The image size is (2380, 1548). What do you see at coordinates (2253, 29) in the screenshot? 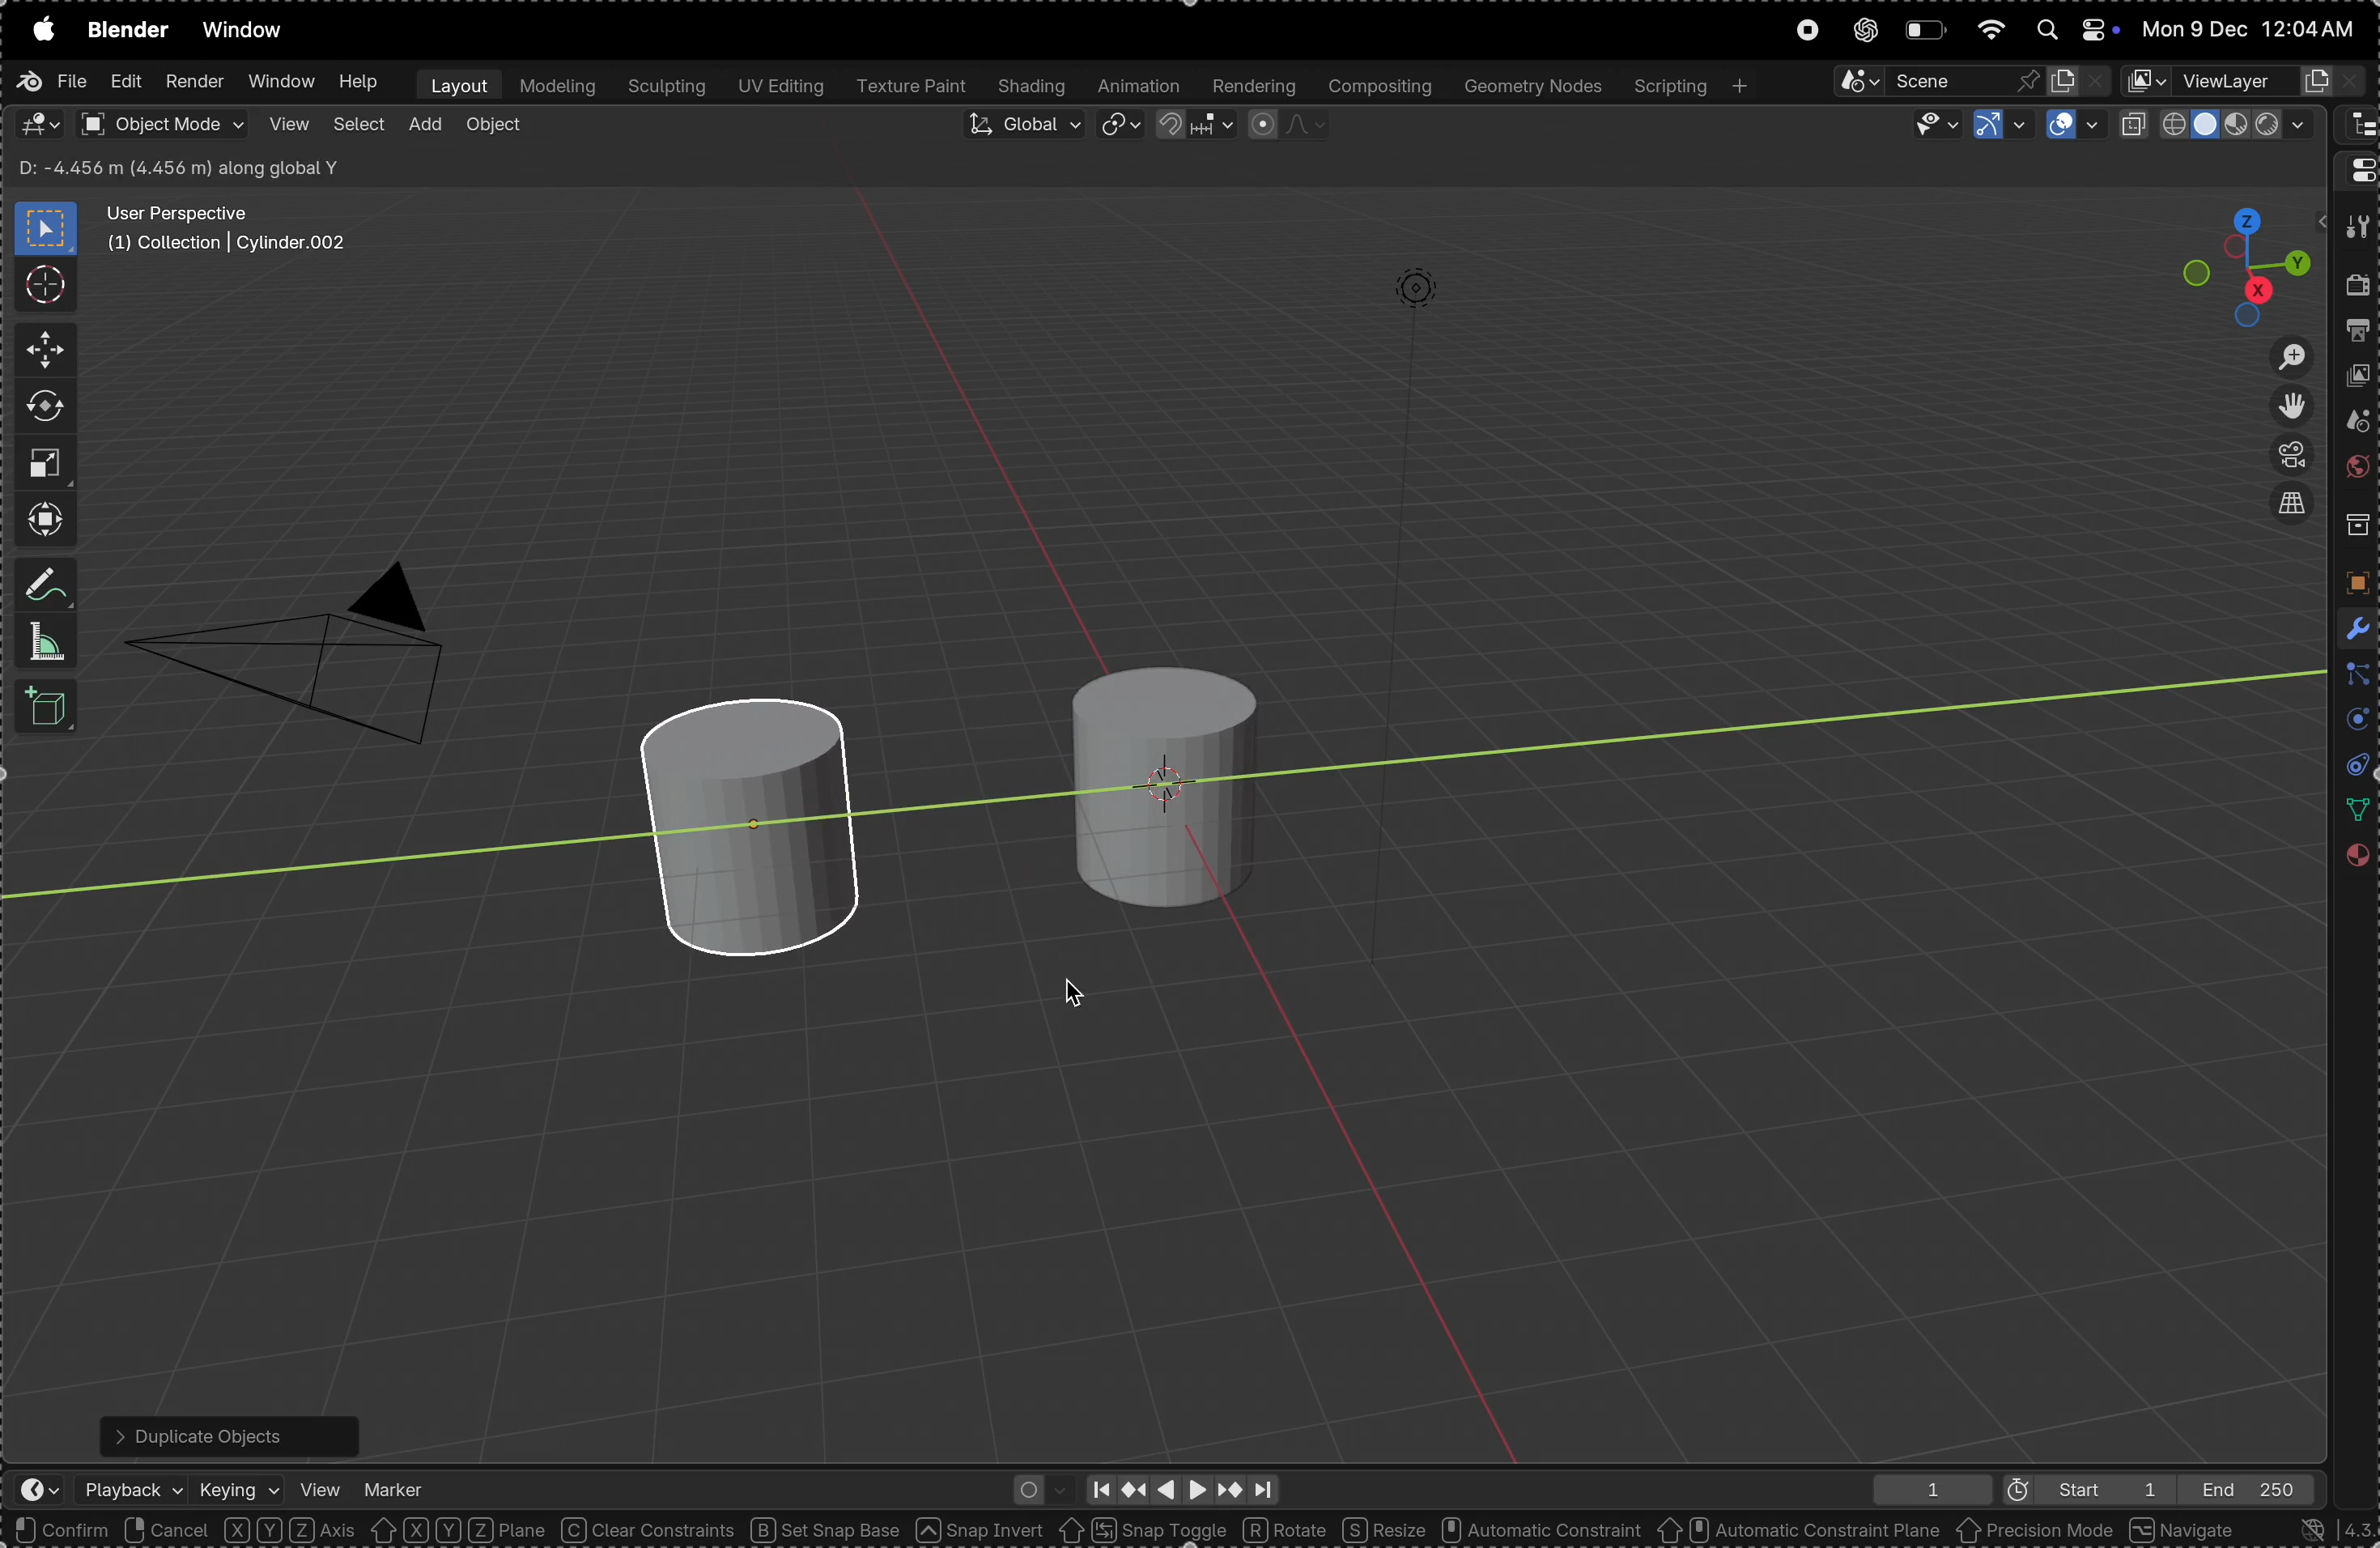
I see `date and time` at bounding box center [2253, 29].